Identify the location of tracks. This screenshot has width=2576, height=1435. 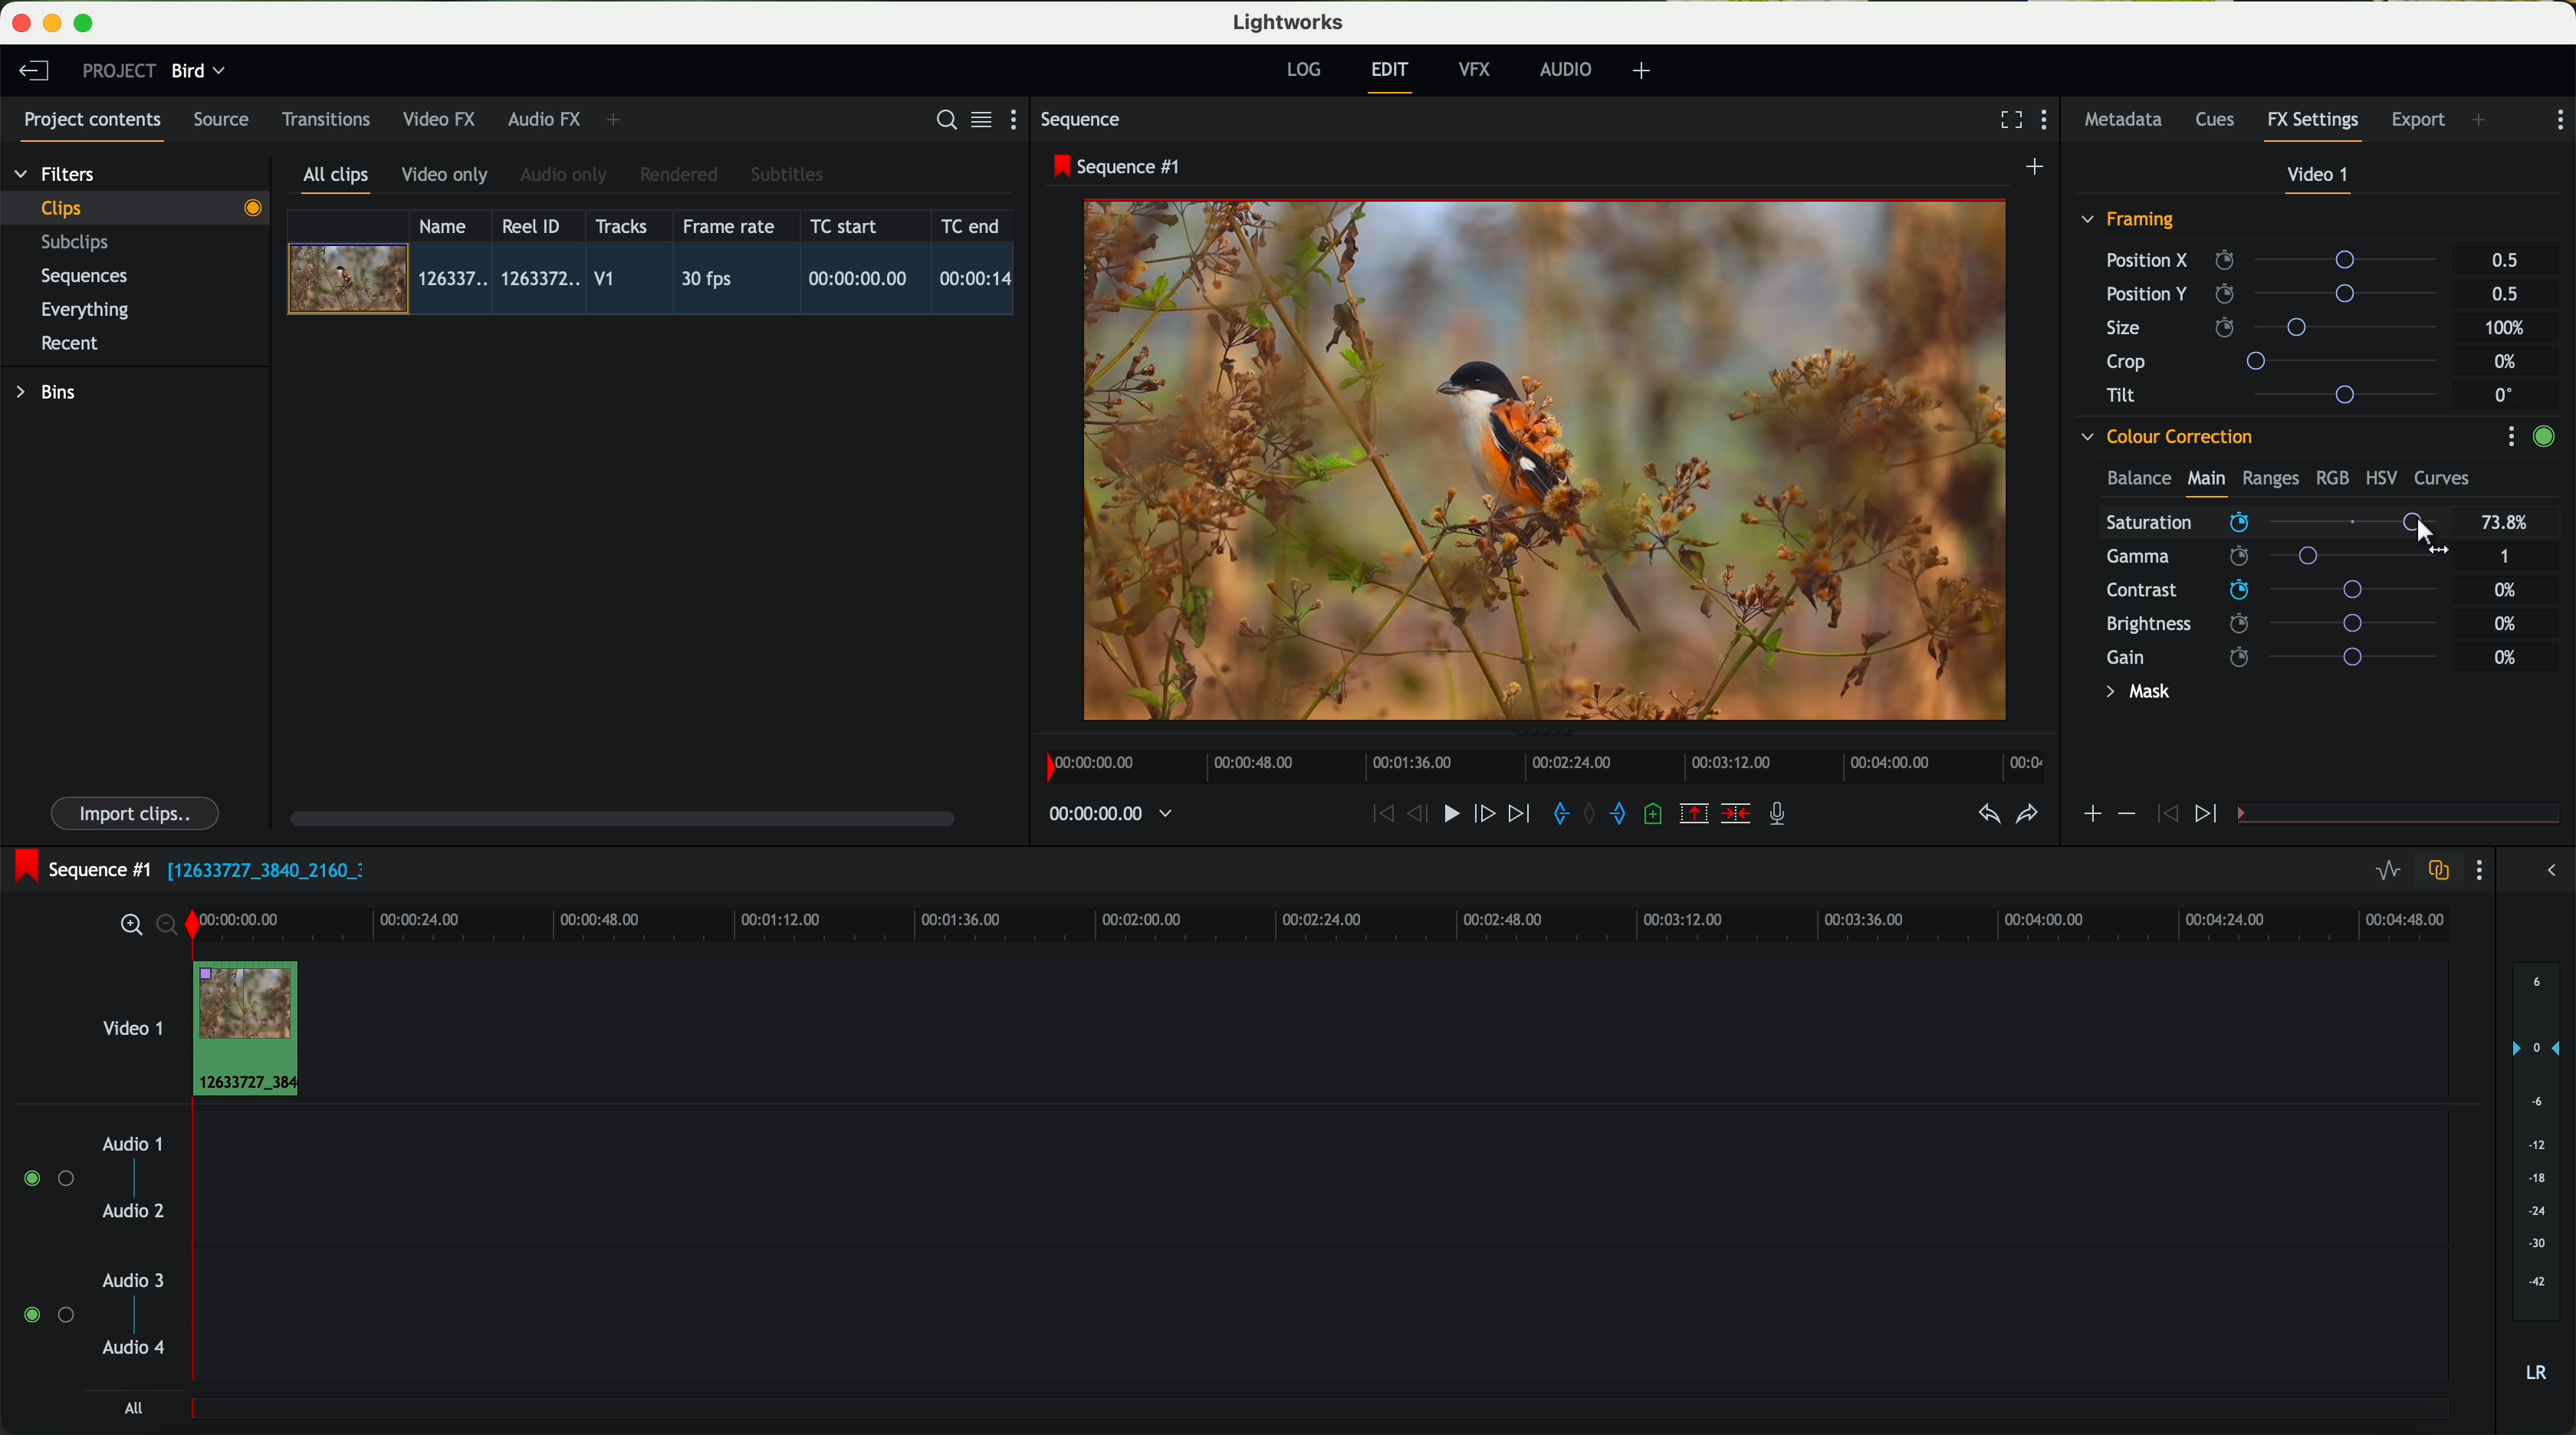
(618, 227).